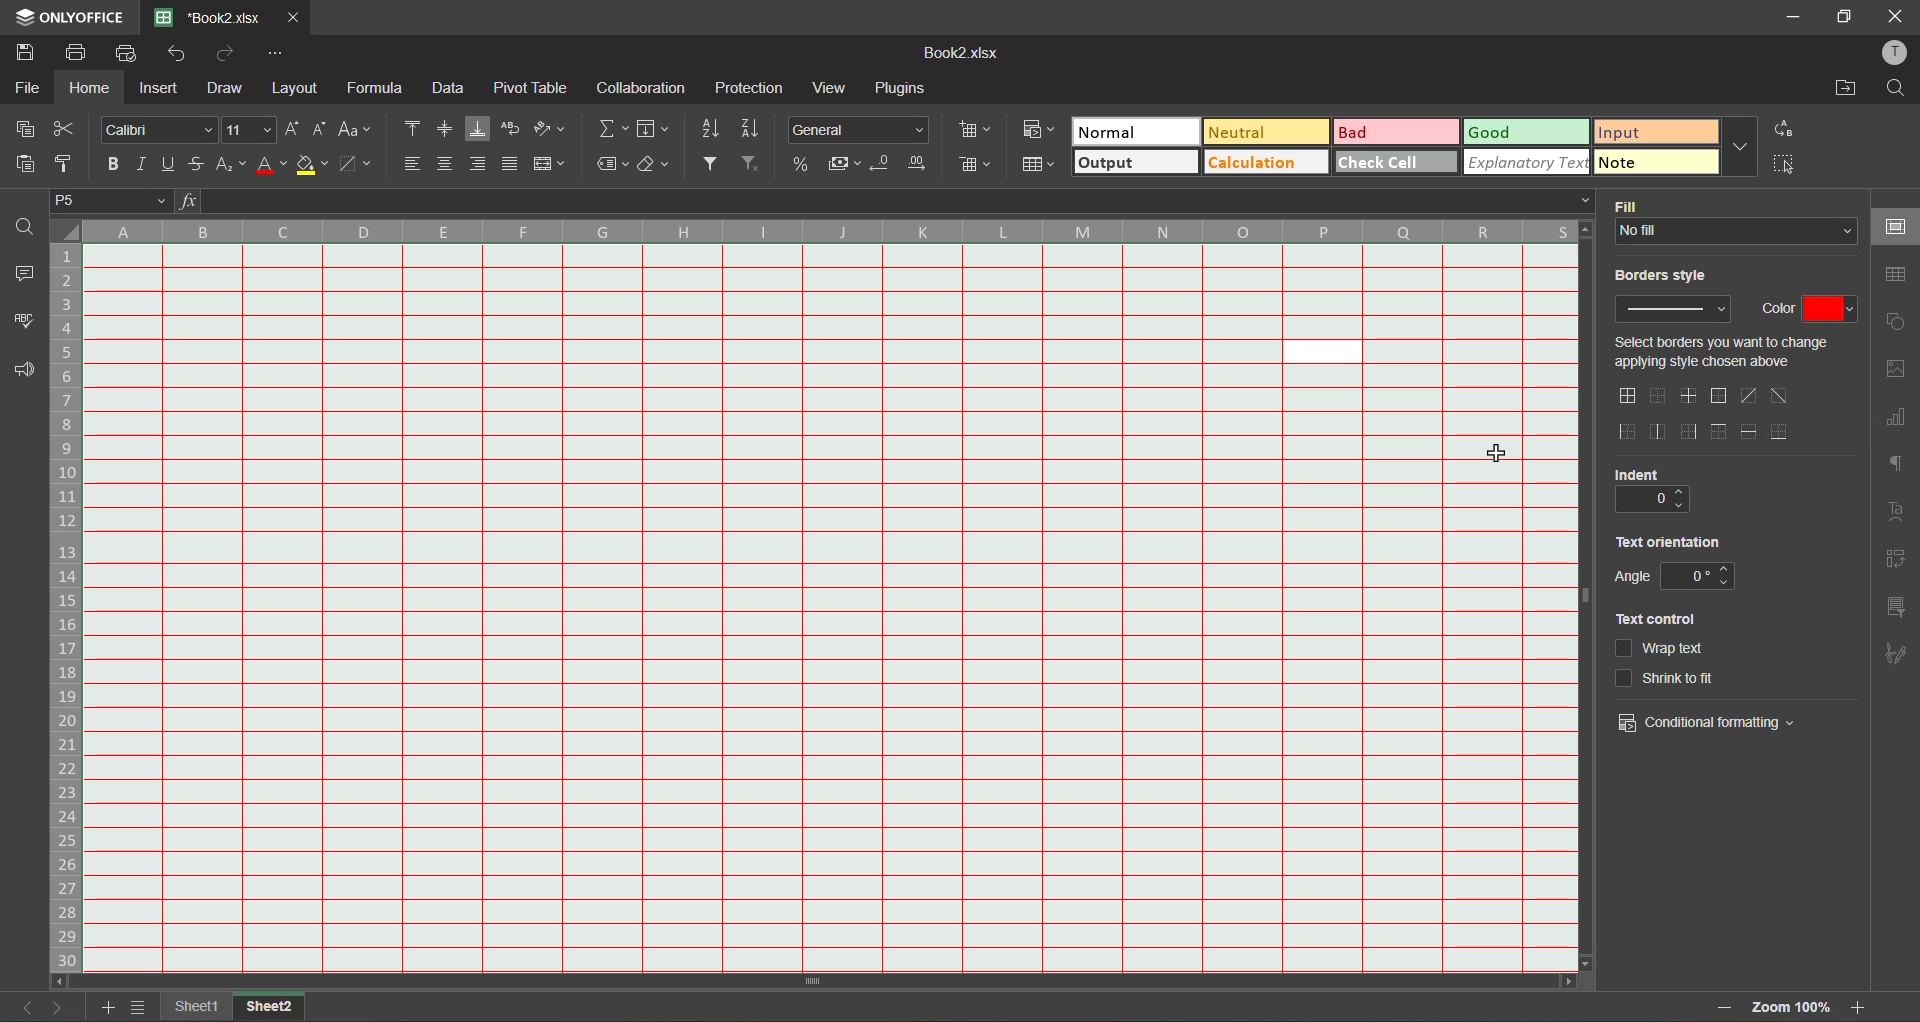 This screenshot has height=1022, width=1920. Describe the element at coordinates (637, 88) in the screenshot. I see `collaboration` at that location.